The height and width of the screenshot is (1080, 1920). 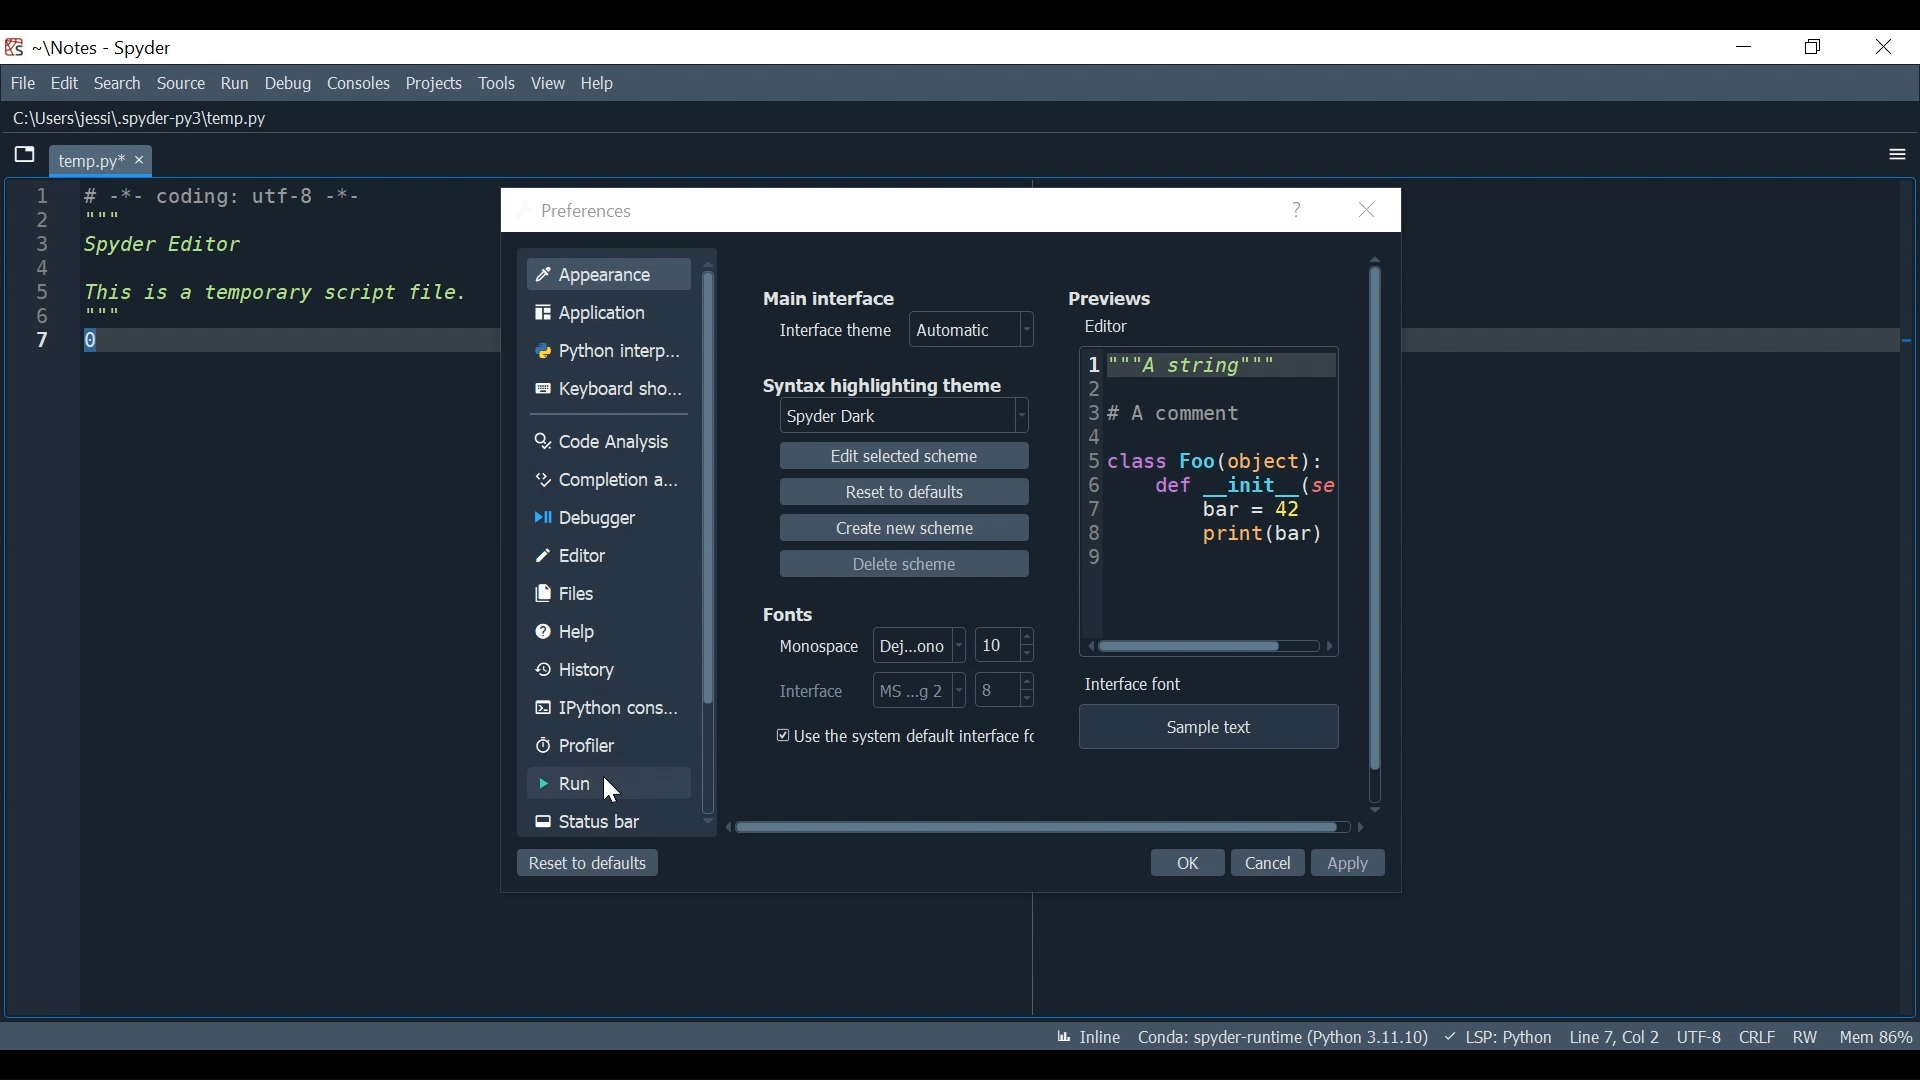 What do you see at coordinates (614, 789) in the screenshot?
I see `Cursor` at bounding box center [614, 789].